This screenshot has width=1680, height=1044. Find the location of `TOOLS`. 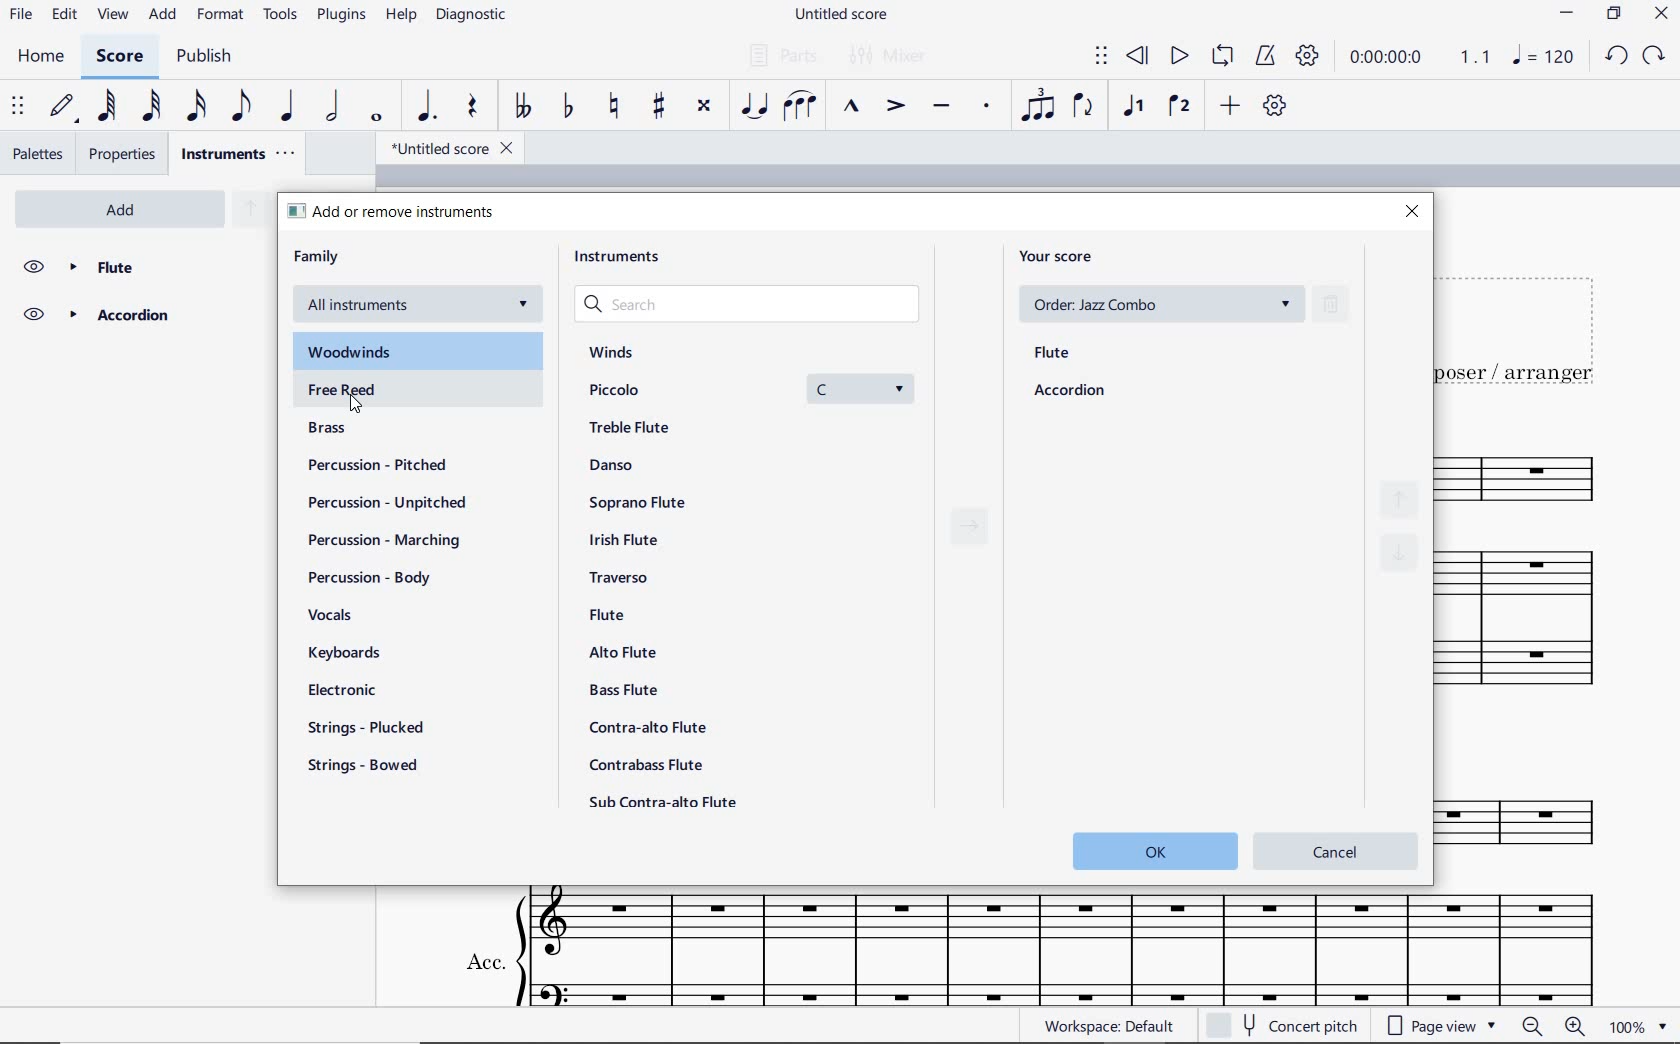

TOOLS is located at coordinates (281, 15).